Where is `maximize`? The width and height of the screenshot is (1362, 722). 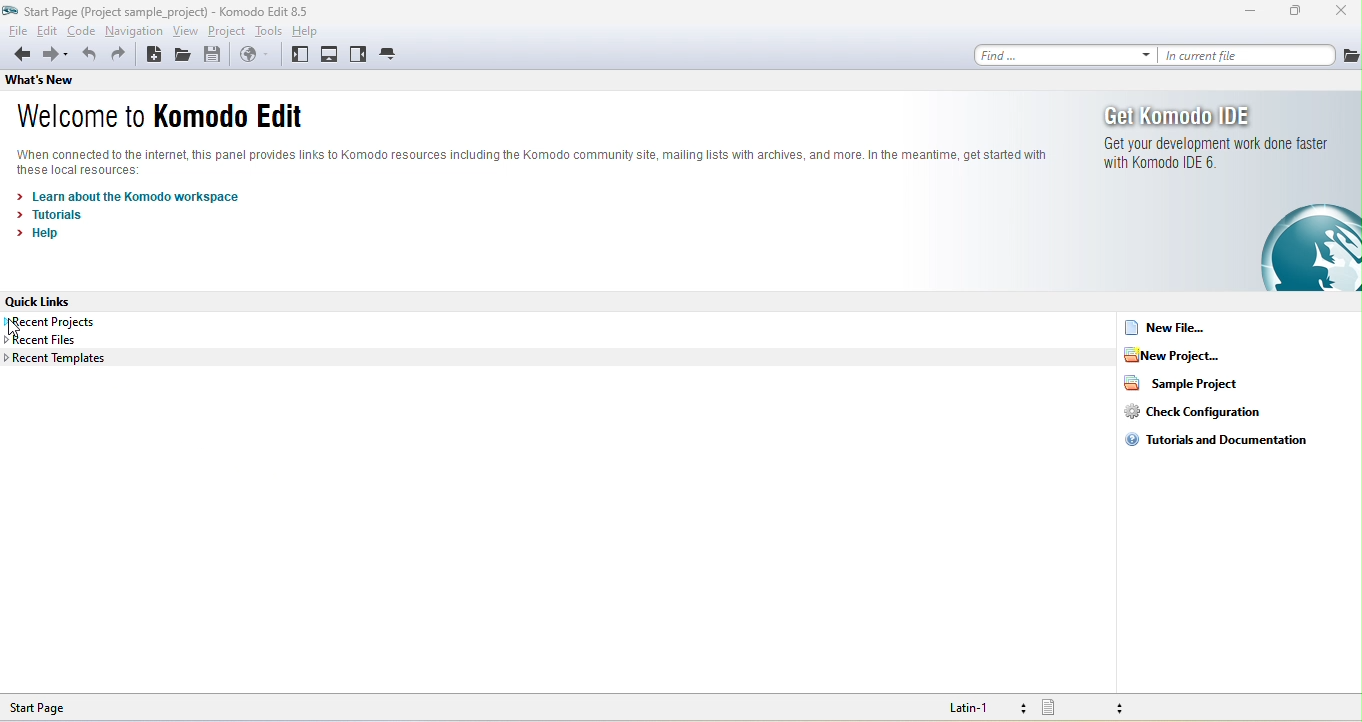 maximize is located at coordinates (1293, 13).